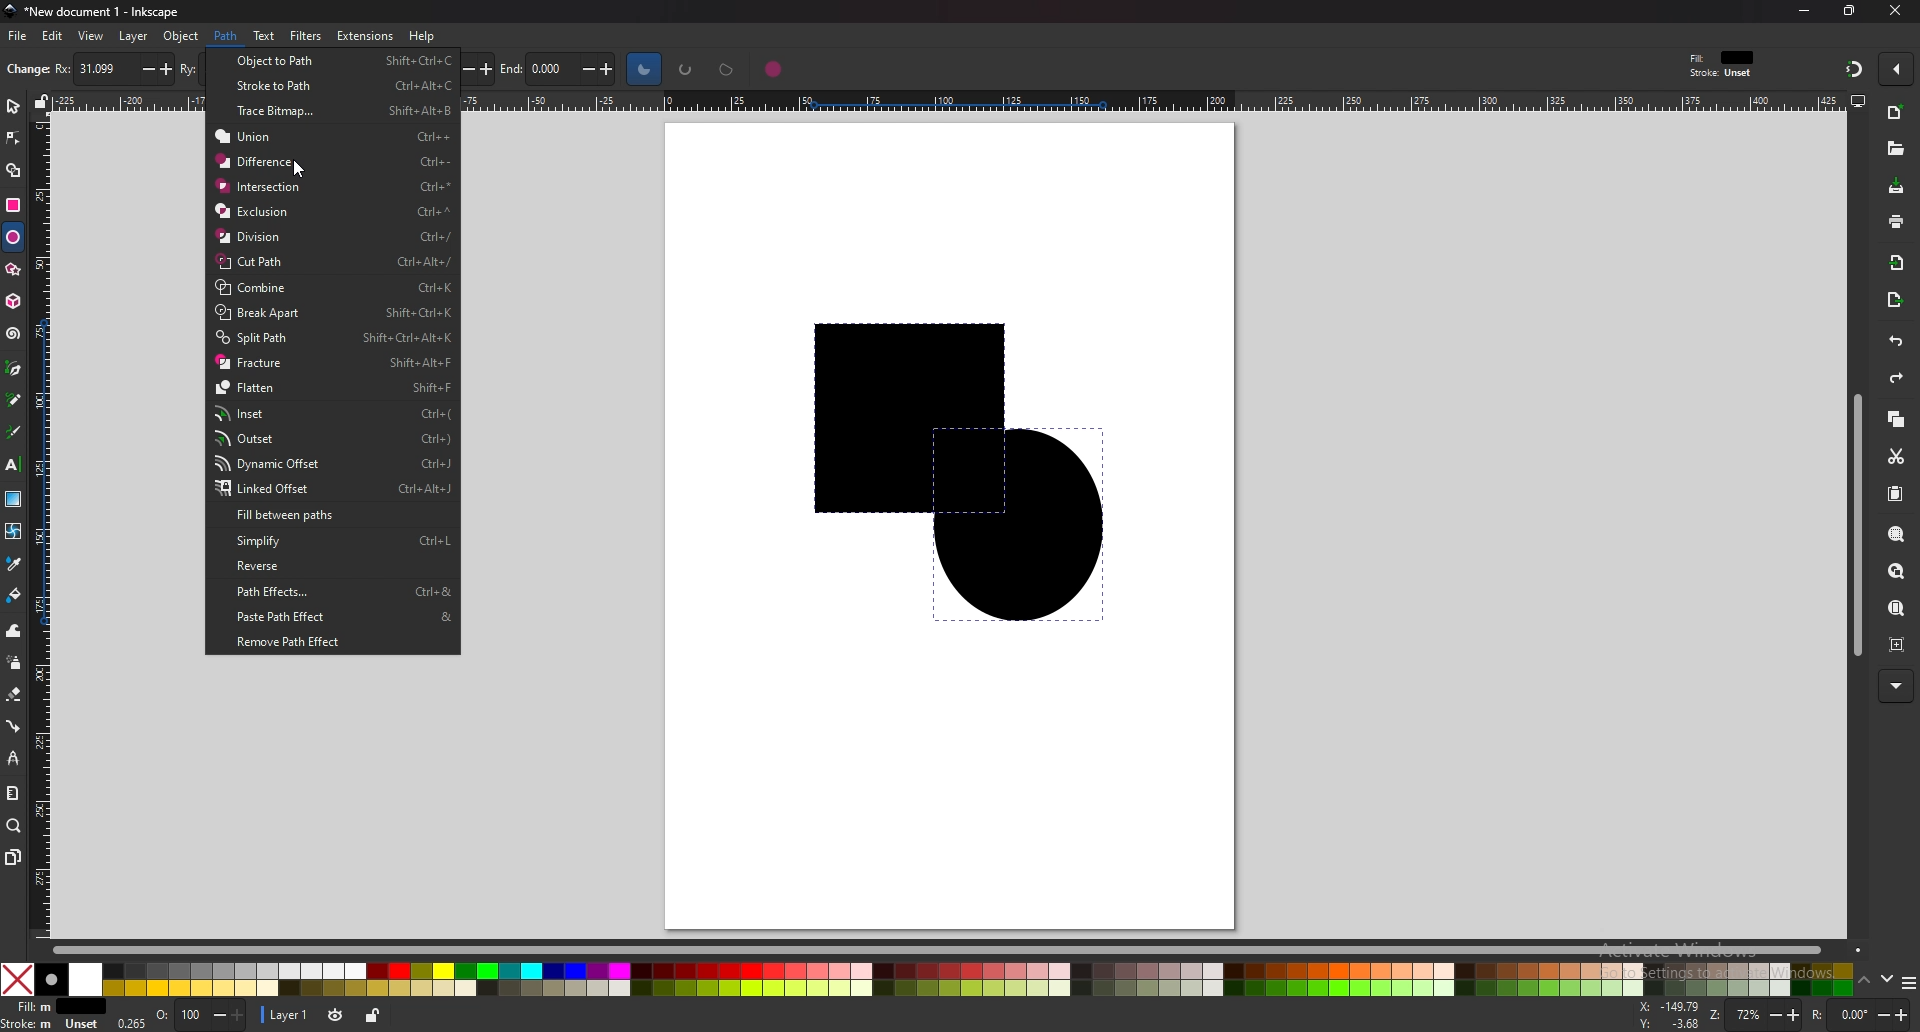 The image size is (1920, 1032). What do you see at coordinates (363, 36) in the screenshot?
I see `extensions` at bounding box center [363, 36].